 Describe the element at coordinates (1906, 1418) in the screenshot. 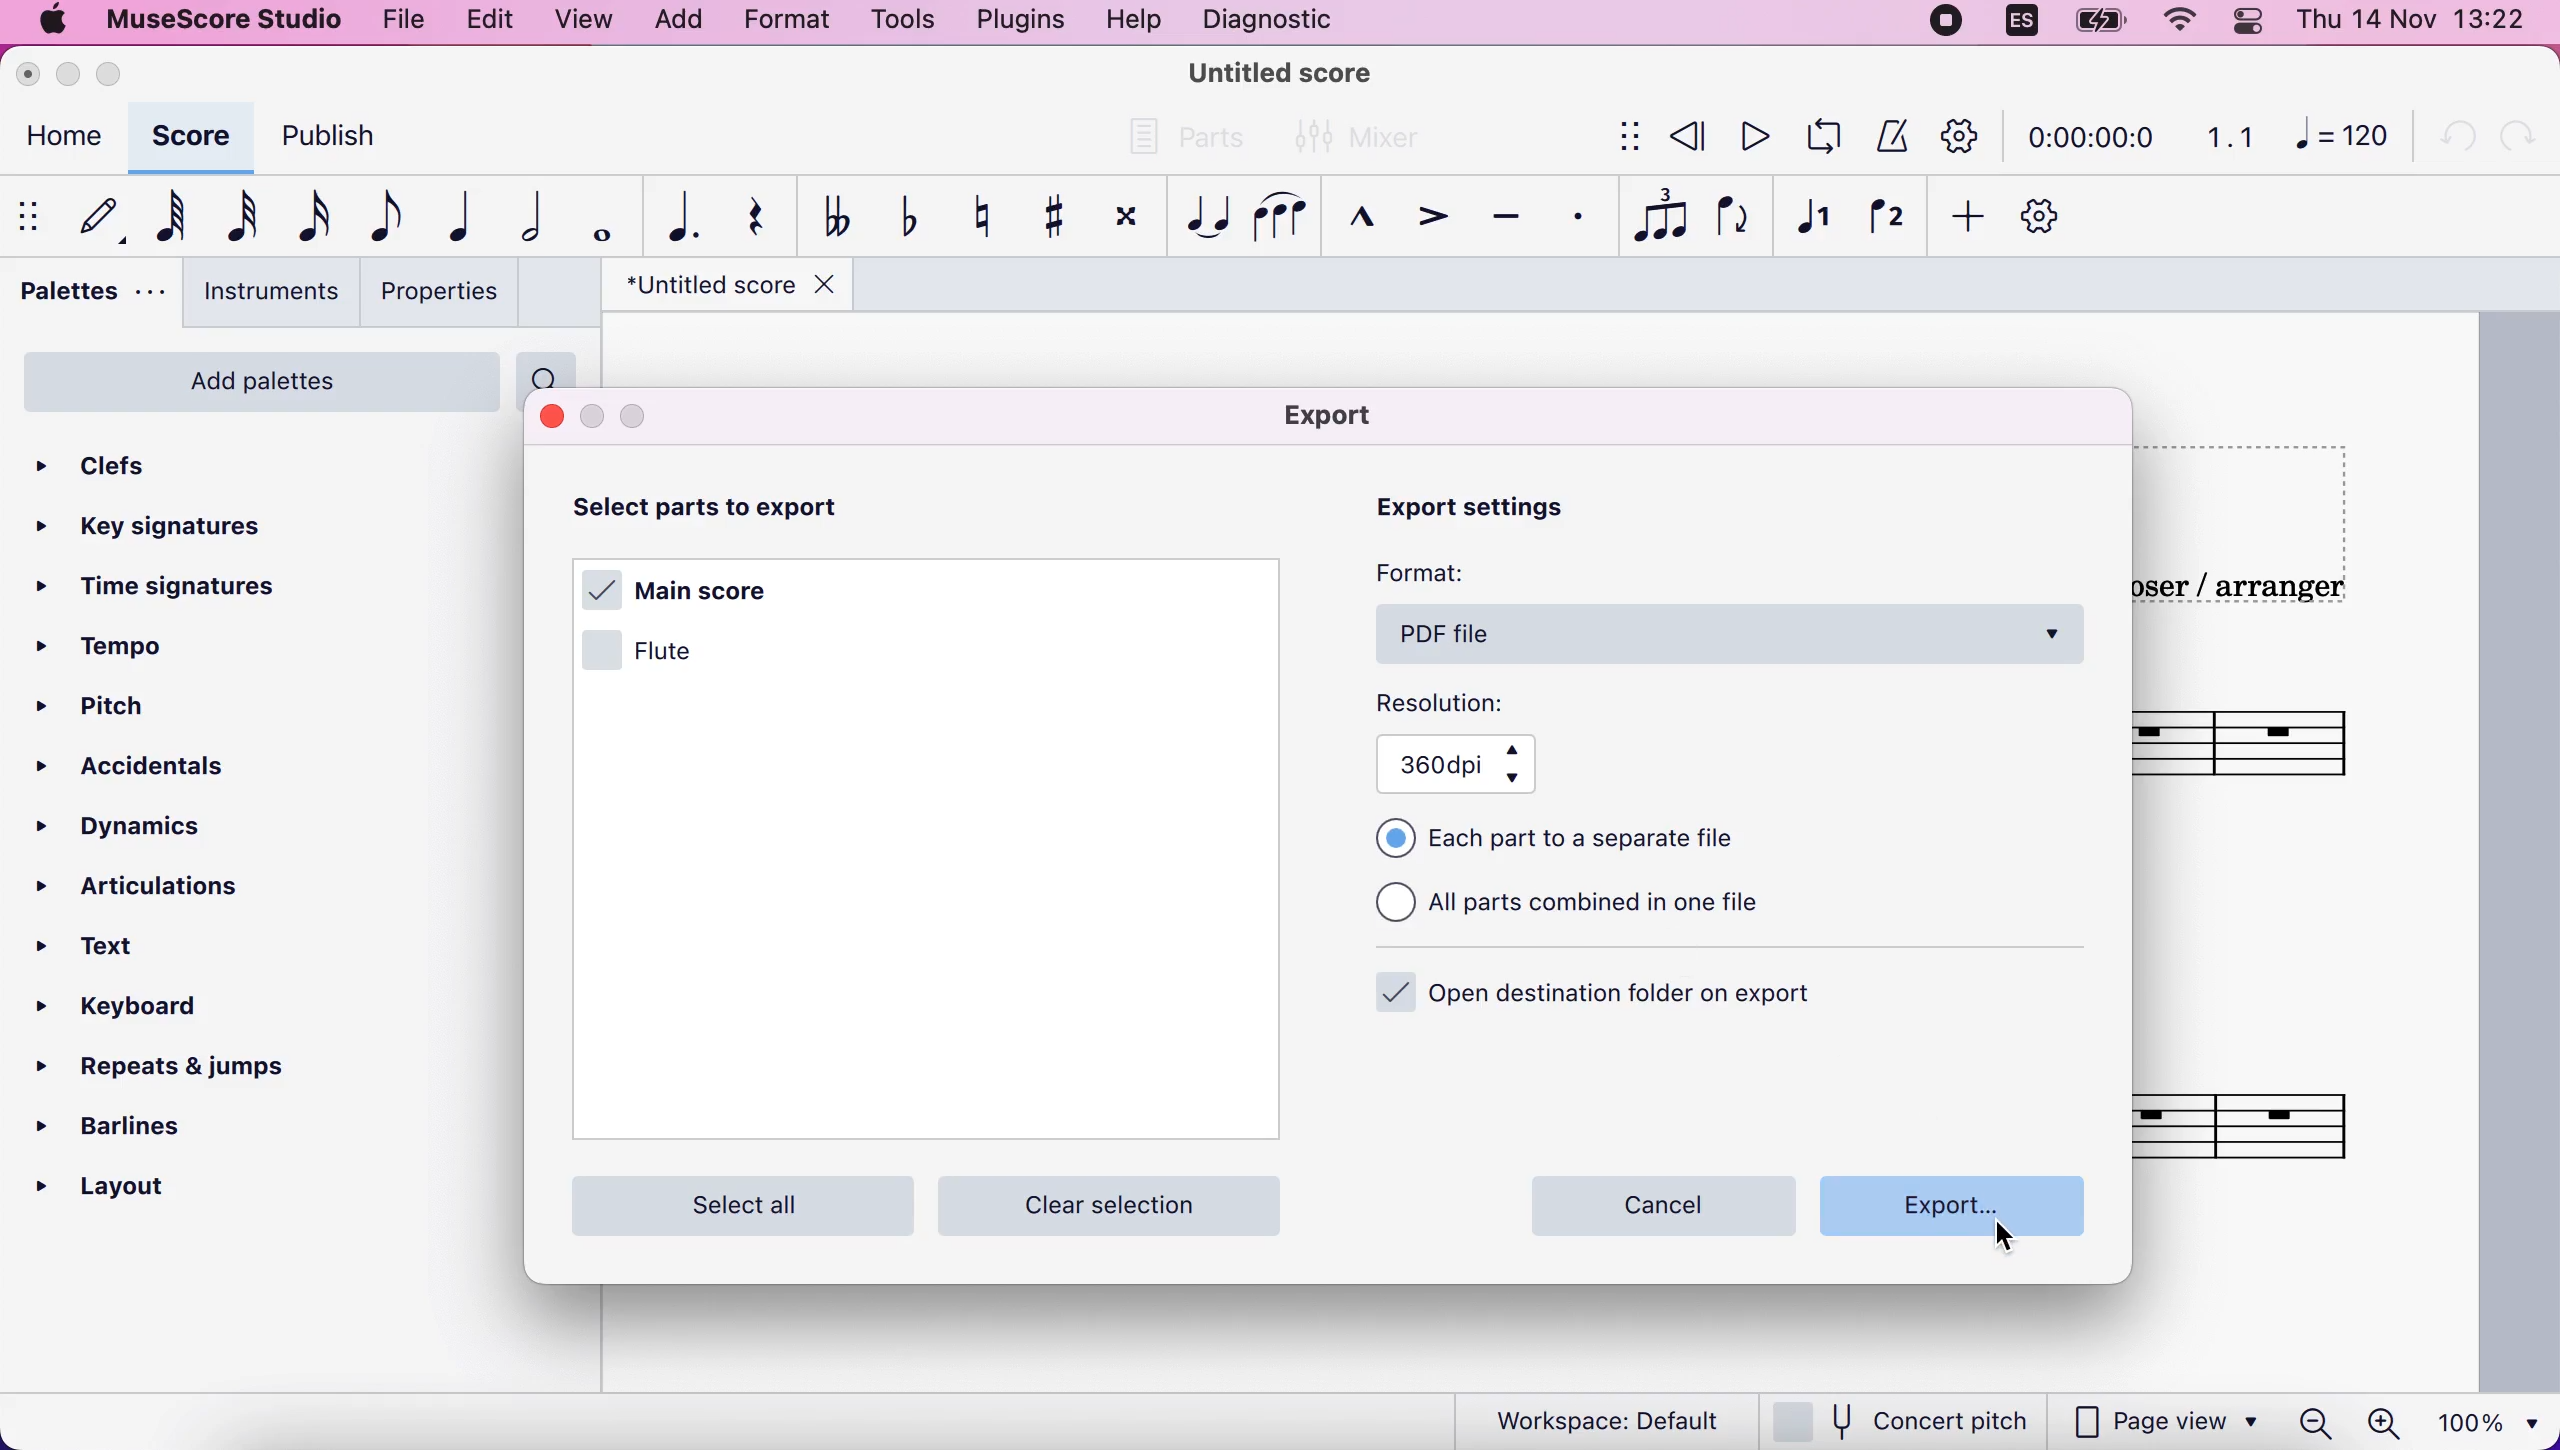

I see `concert pitch` at that location.